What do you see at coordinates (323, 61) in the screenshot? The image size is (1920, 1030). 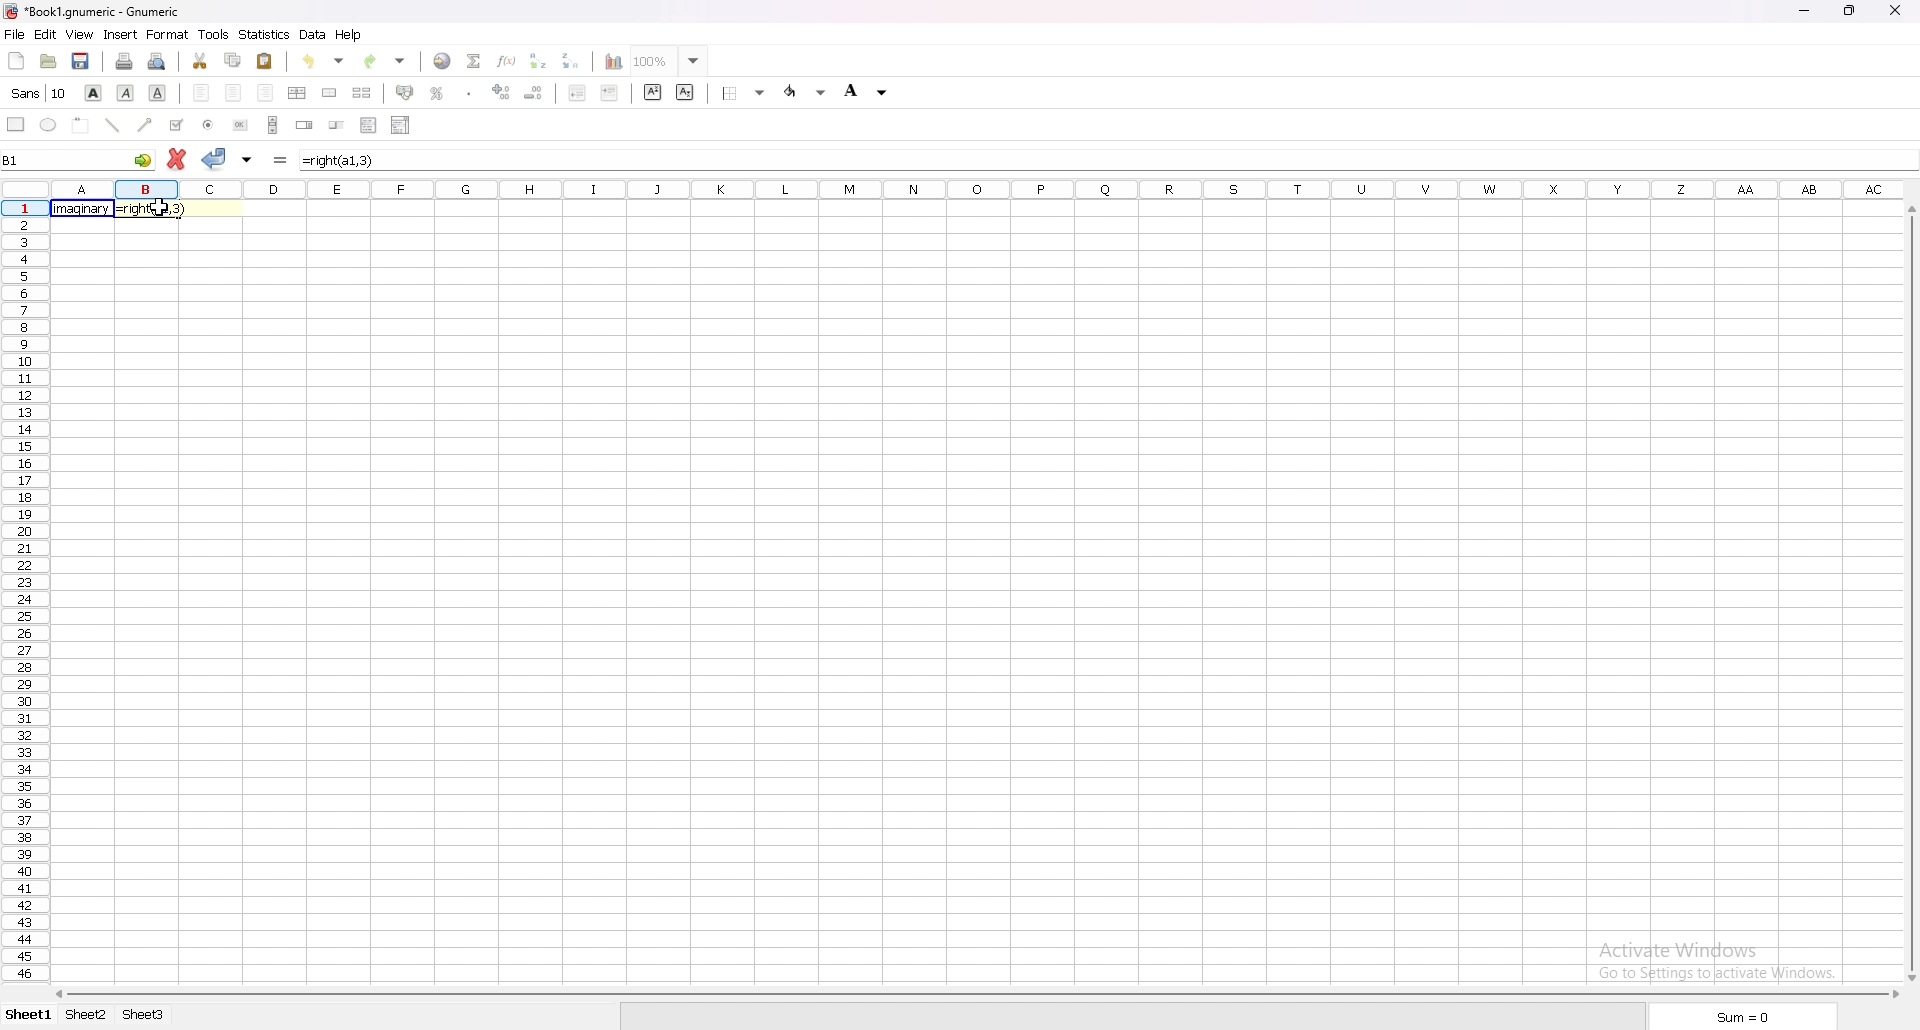 I see `undo` at bounding box center [323, 61].